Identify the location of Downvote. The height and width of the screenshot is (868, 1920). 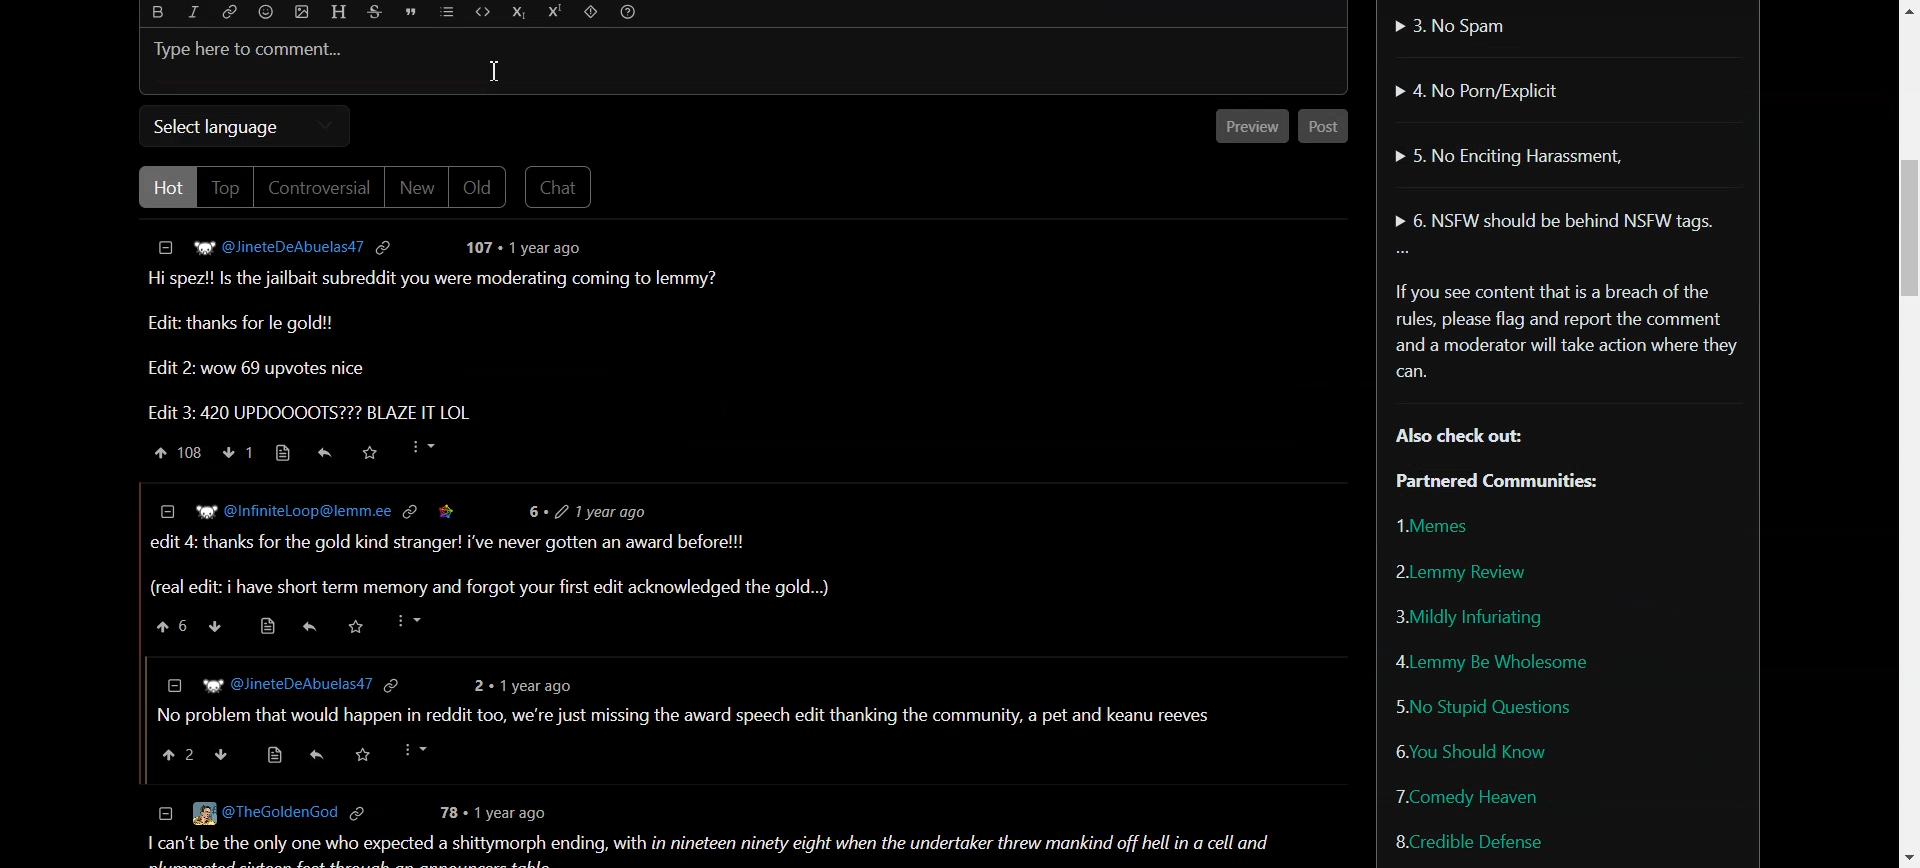
(240, 453).